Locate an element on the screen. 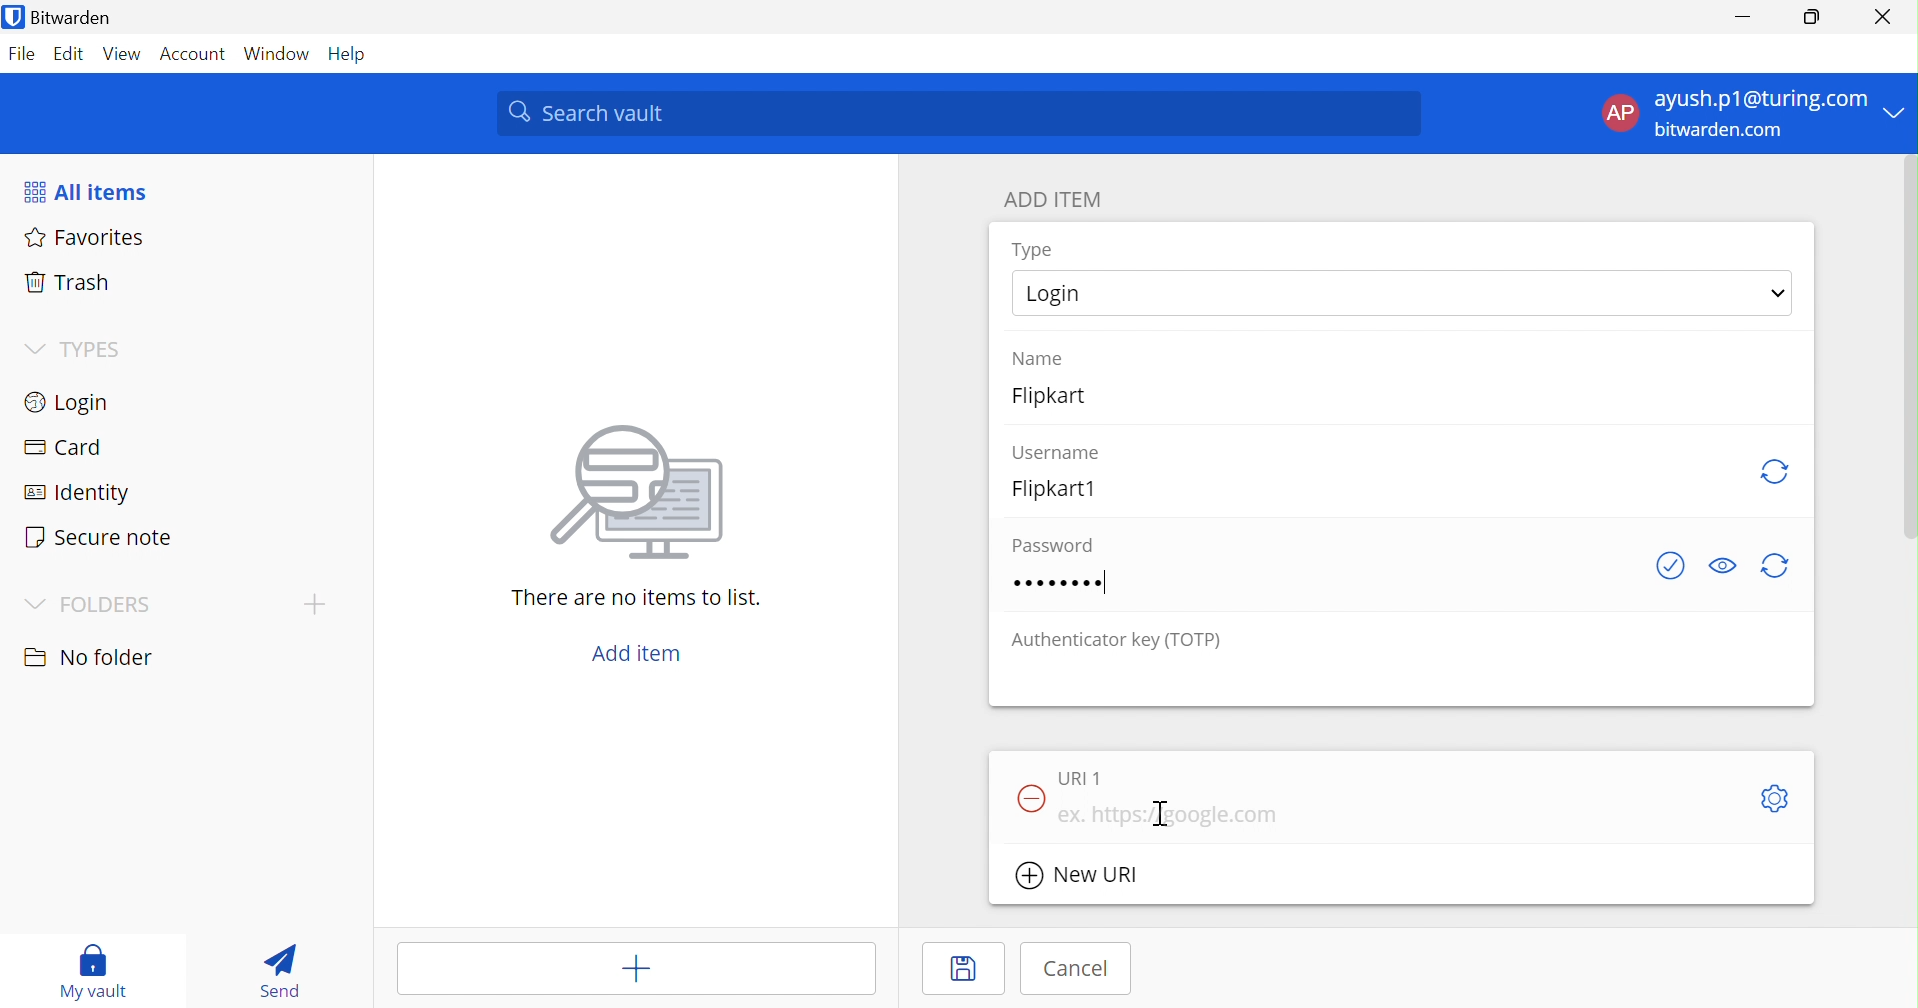 This screenshot has width=1918, height=1008. Help is located at coordinates (353, 54).